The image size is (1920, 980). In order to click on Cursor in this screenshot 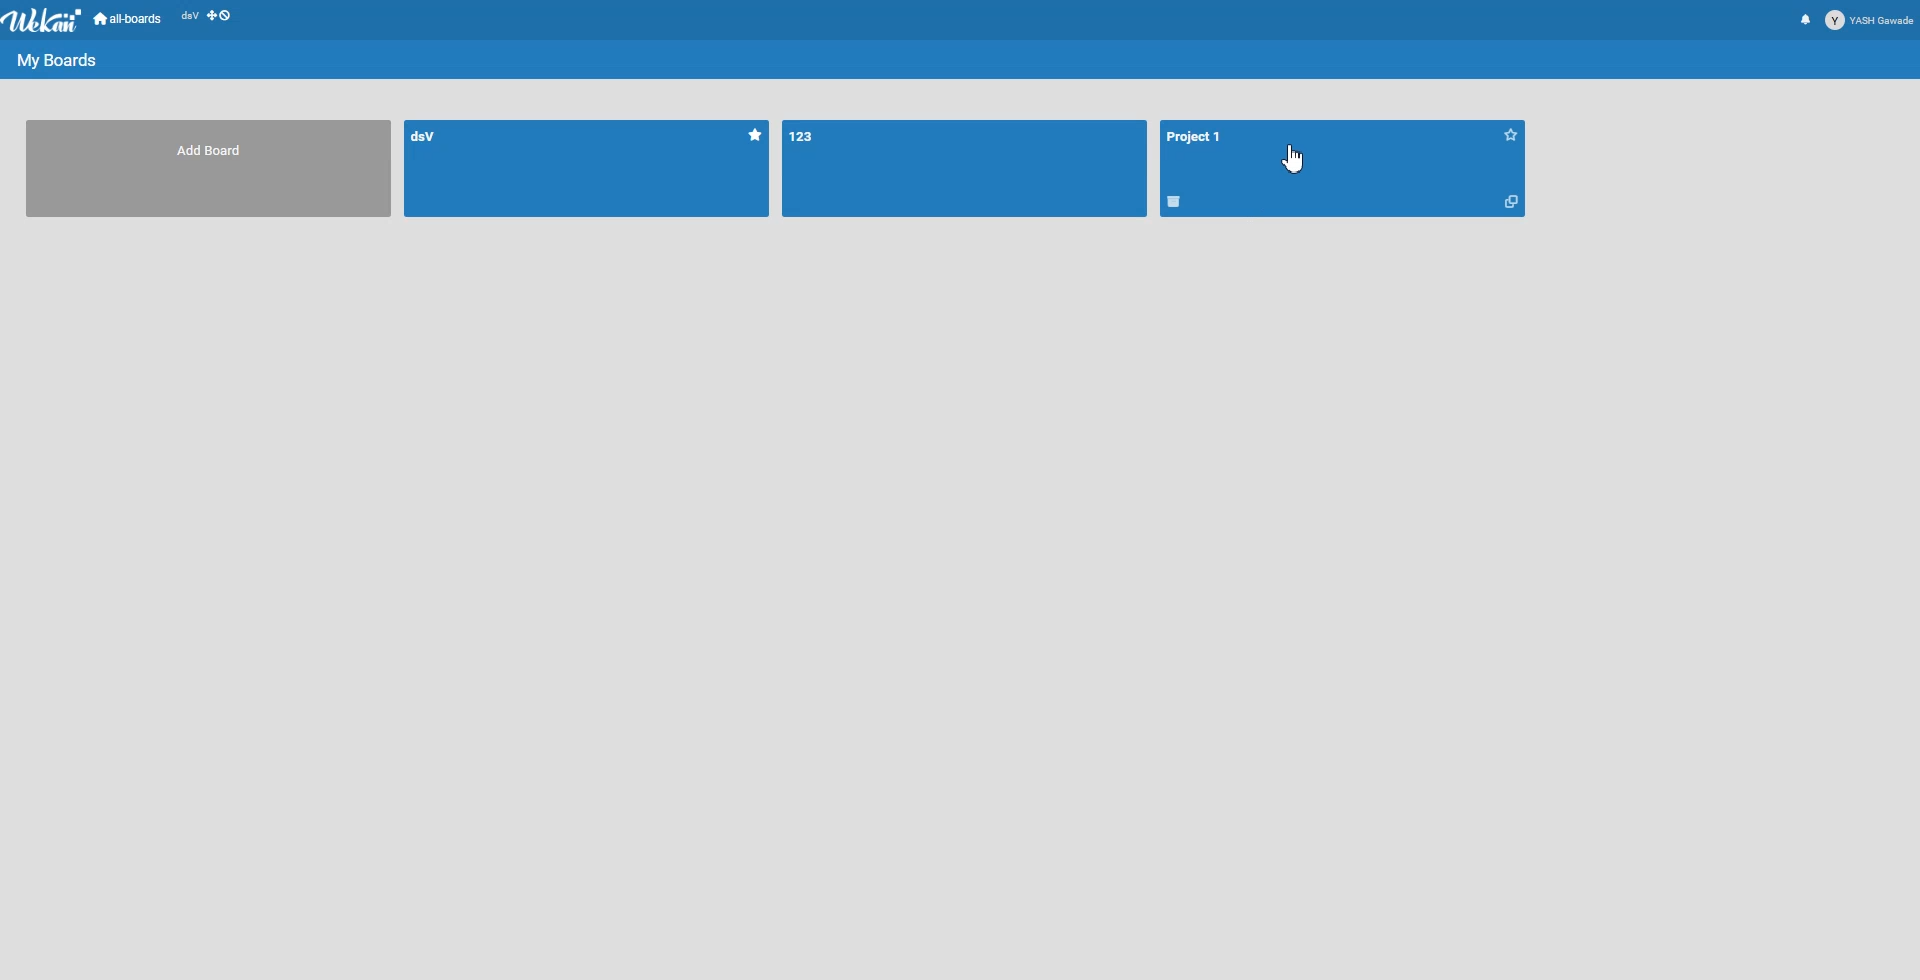, I will do `click(1293, 159)`.